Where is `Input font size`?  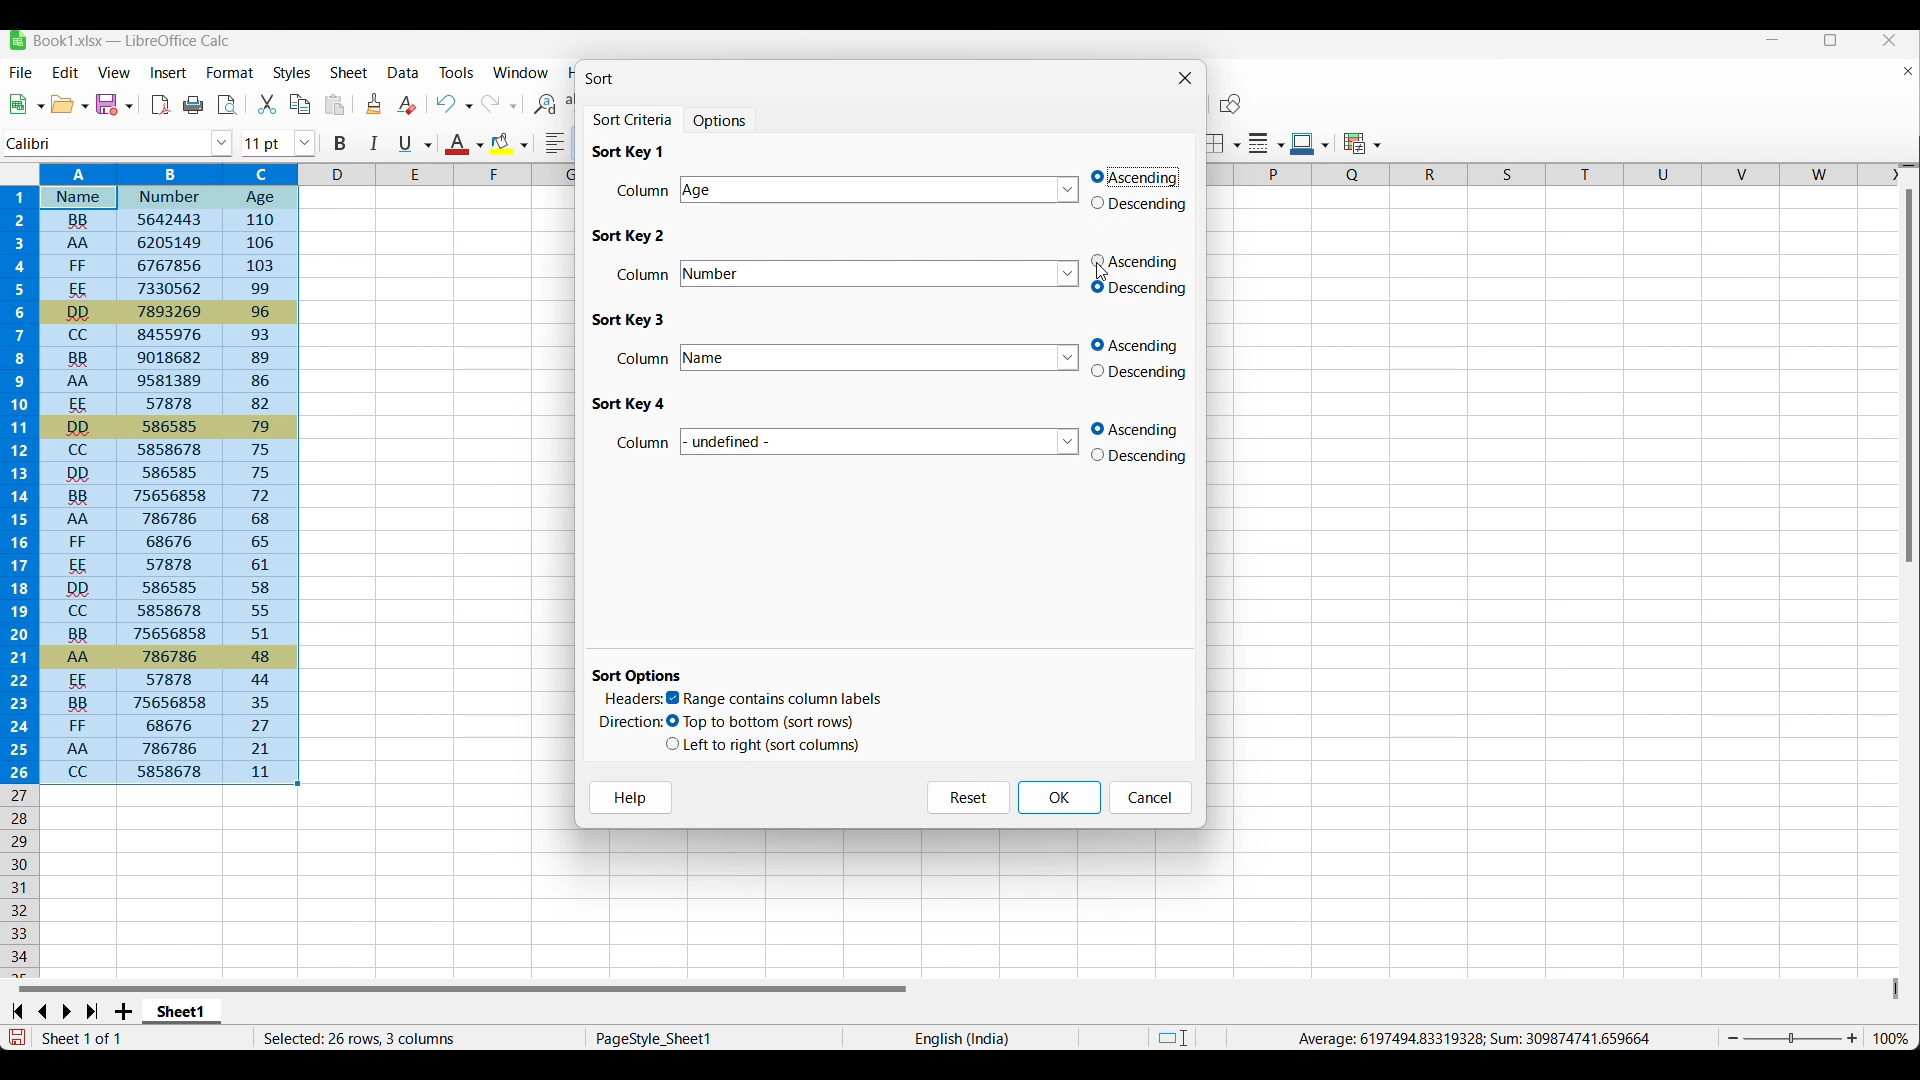 Input font size is located at coordinates (267, 143).